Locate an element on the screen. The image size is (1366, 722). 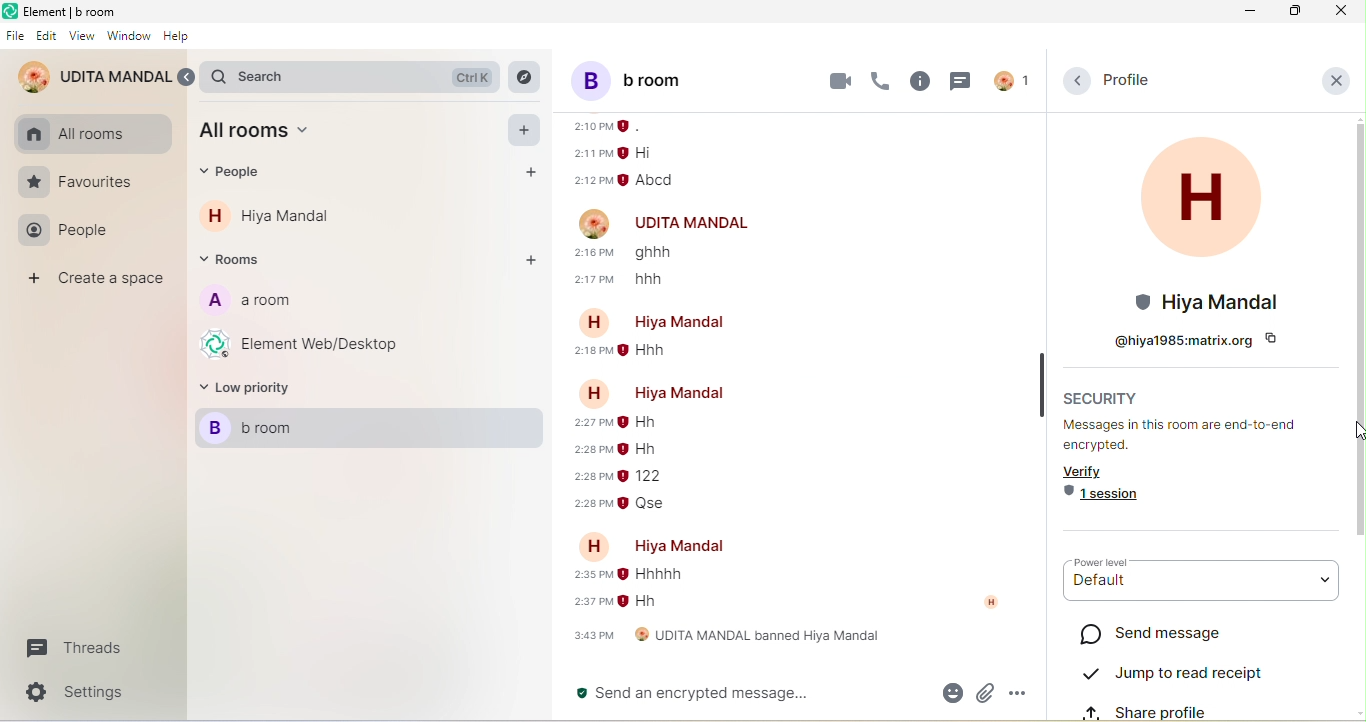
time of message sending is located at coordinates (608, 126).